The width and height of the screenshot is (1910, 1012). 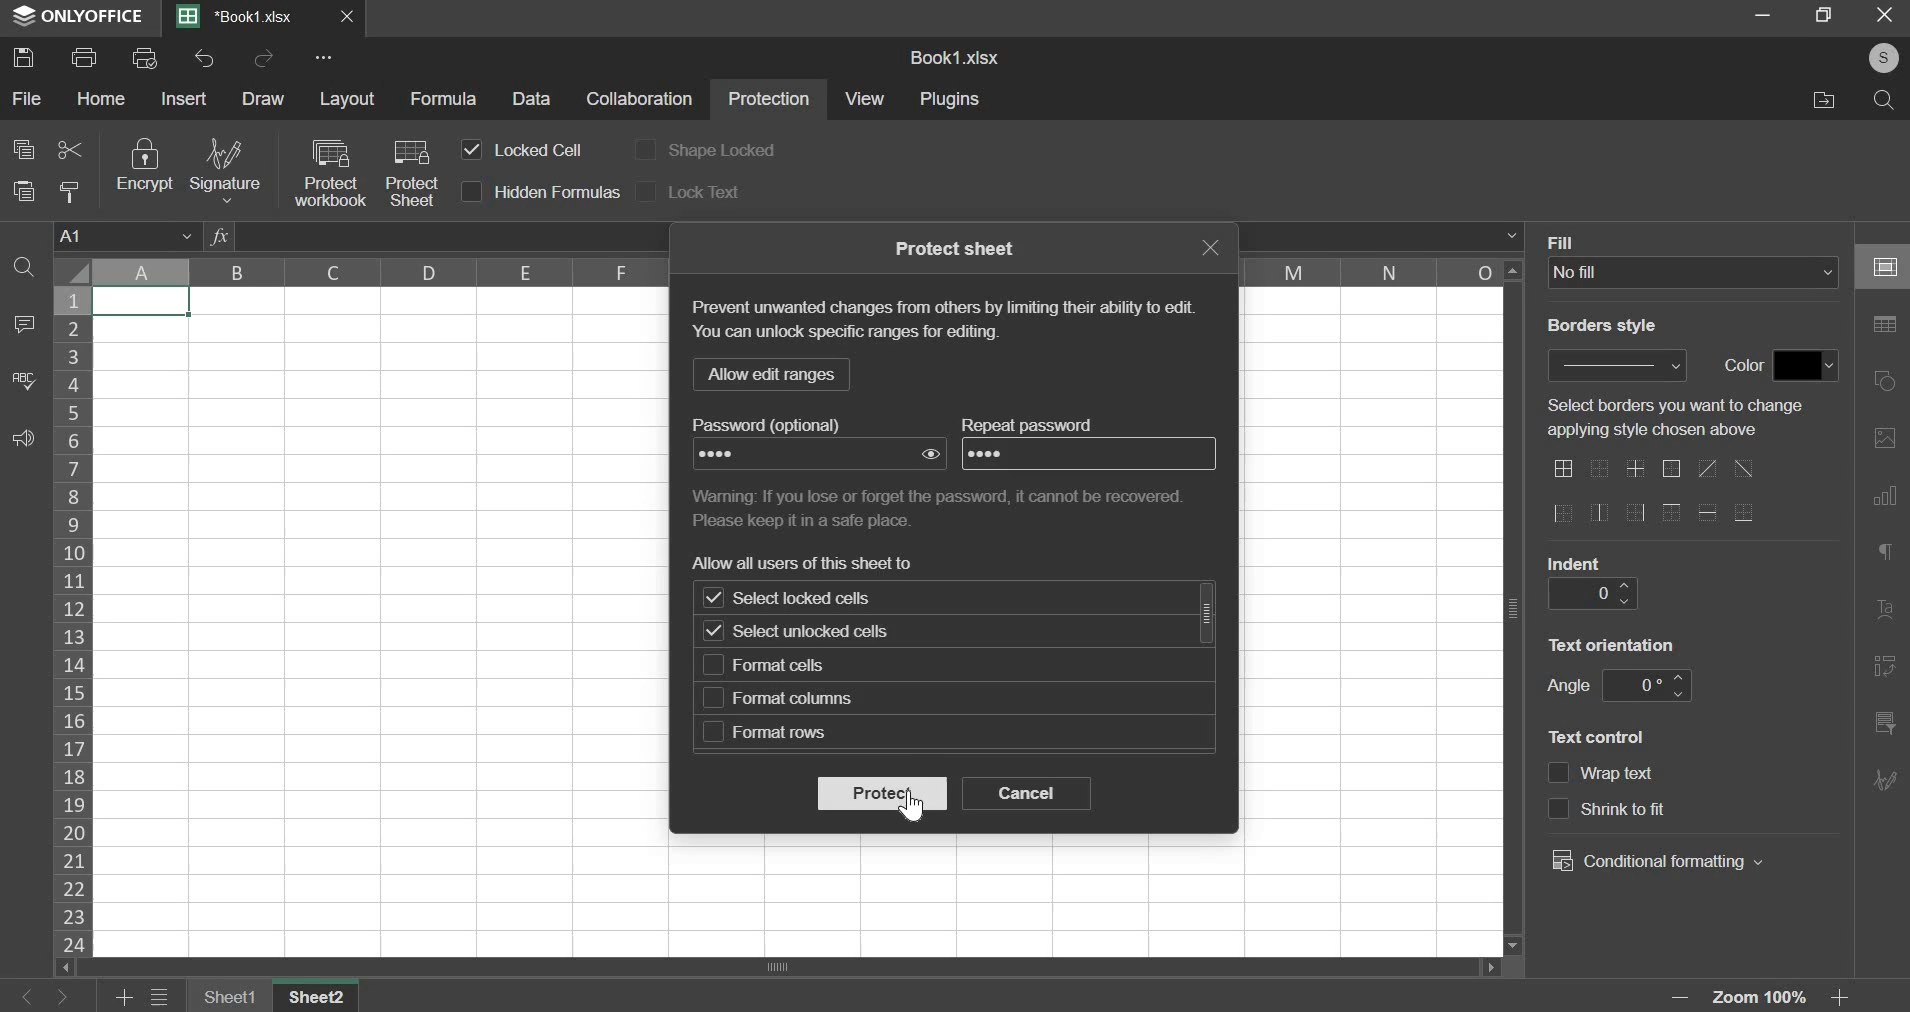 What do you see at coordinates (918, 808) in the screenshot?
I see `Cursor` at bounding box center [918, 808].